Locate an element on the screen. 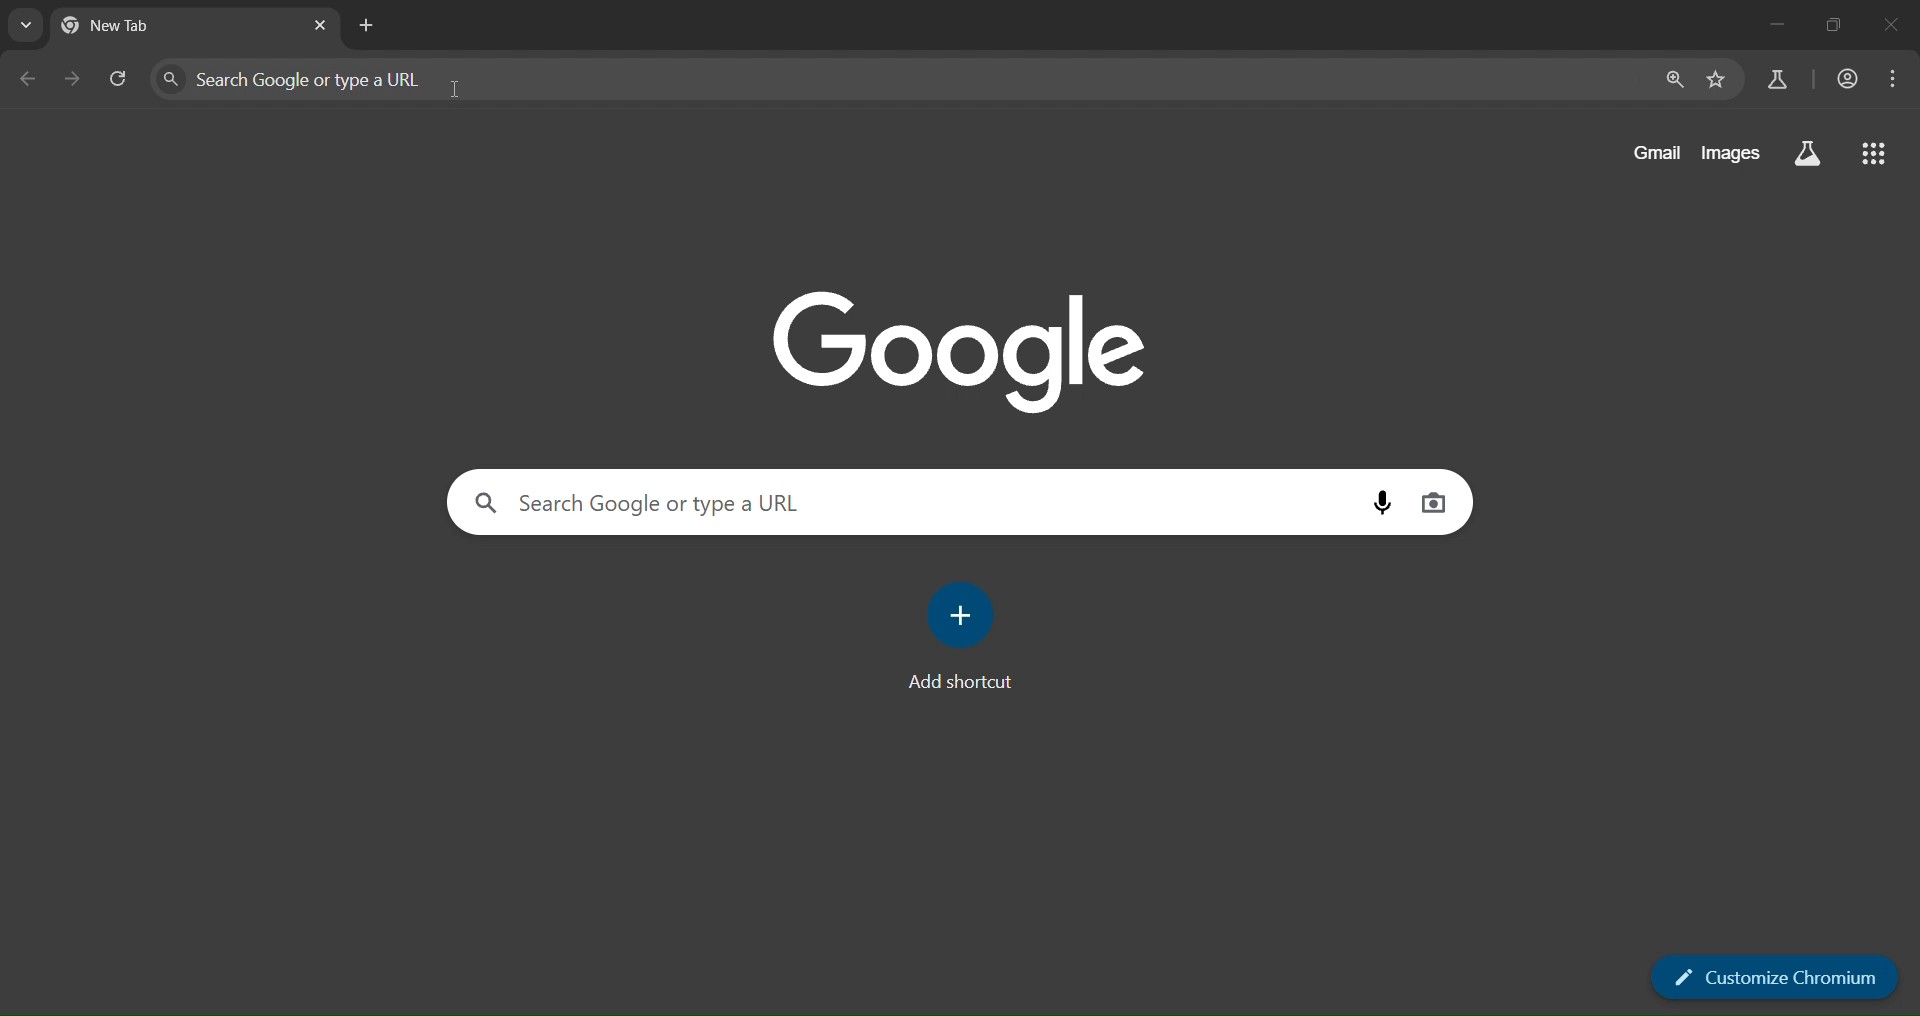  bookmark page is located at coordinates (1717, 80).